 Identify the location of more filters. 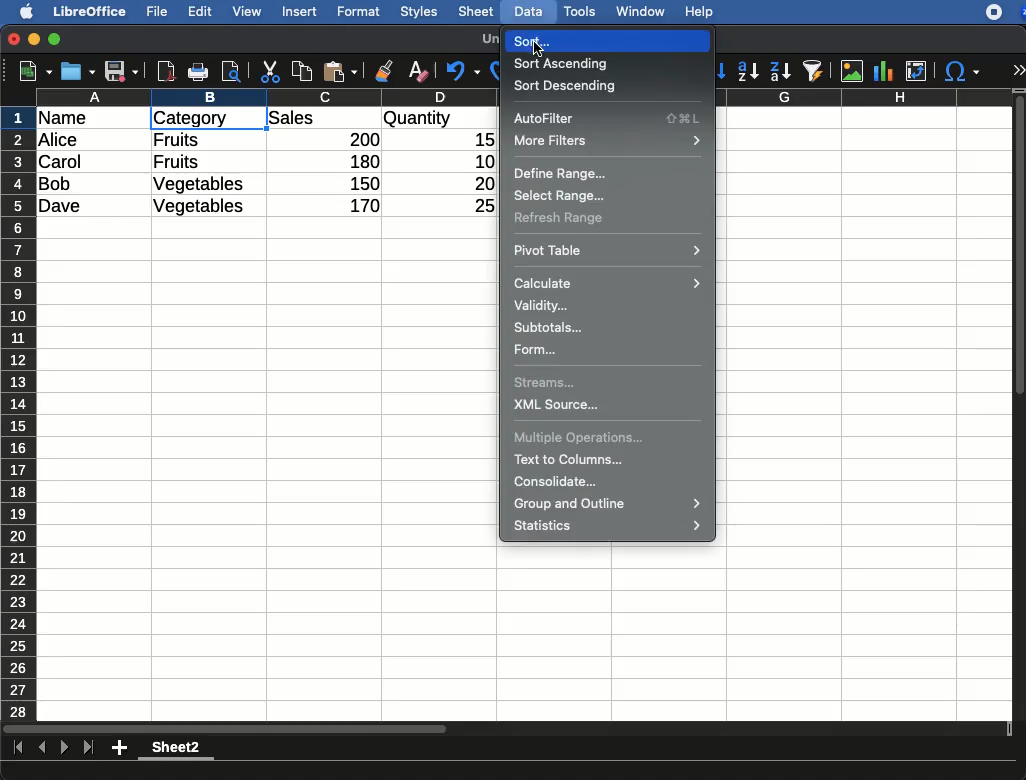
(607, 142).